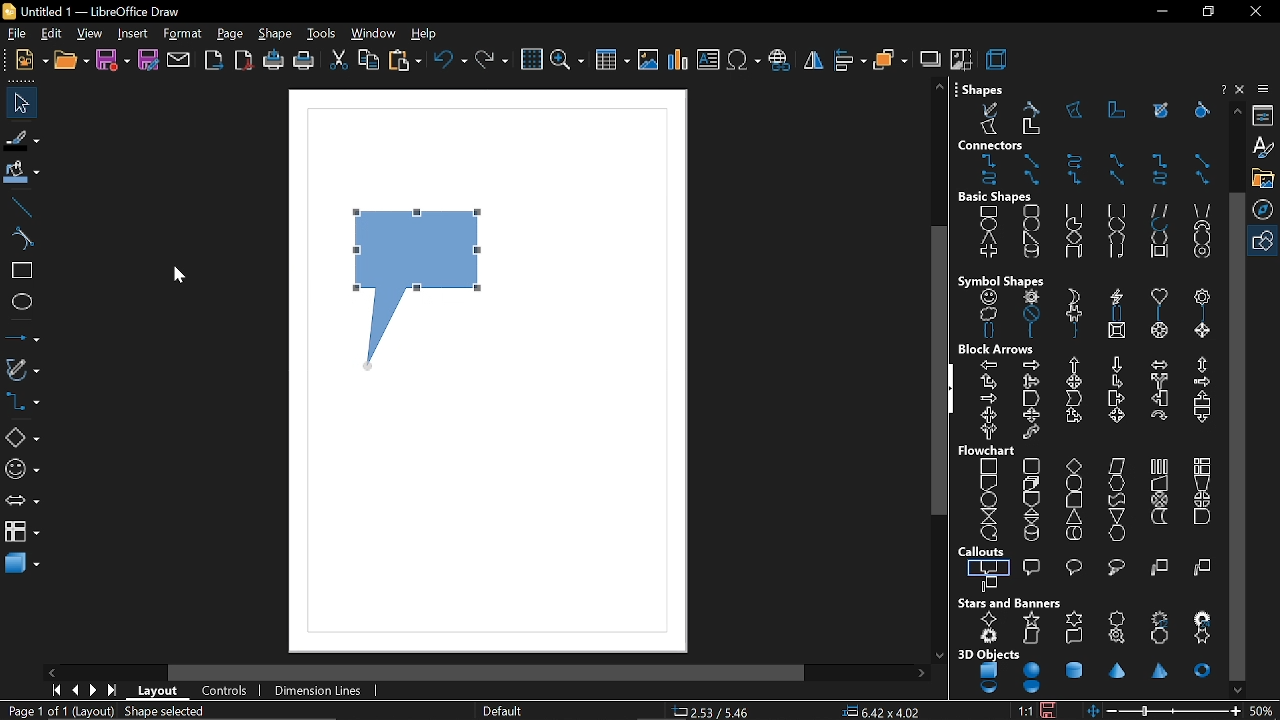 The height and width of the screenshot is (720, 1280). What do you see at coordinates (1030, 619) in the screenshot?
I see `5 point star` at bounding box center [1030, 619].